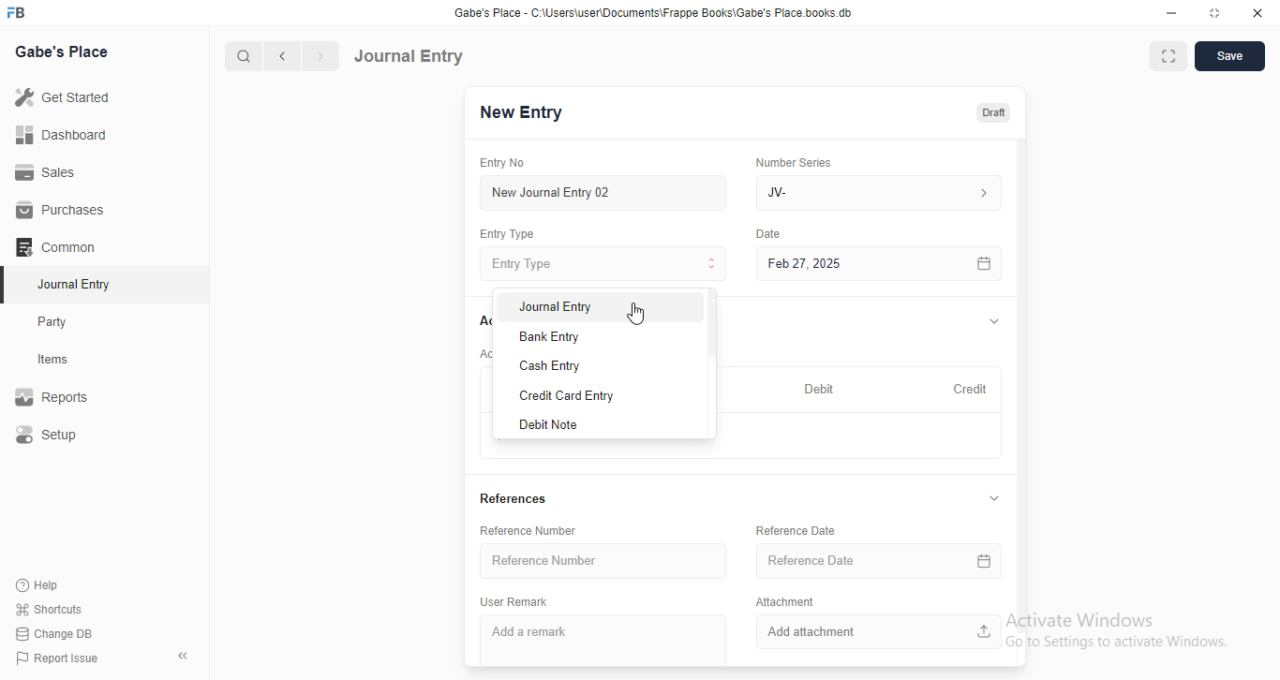 The width and height of the screenshot is (1280, 680). Describe the element at coordinates (772, 232) in the screenshot. I see `Date` at that location.